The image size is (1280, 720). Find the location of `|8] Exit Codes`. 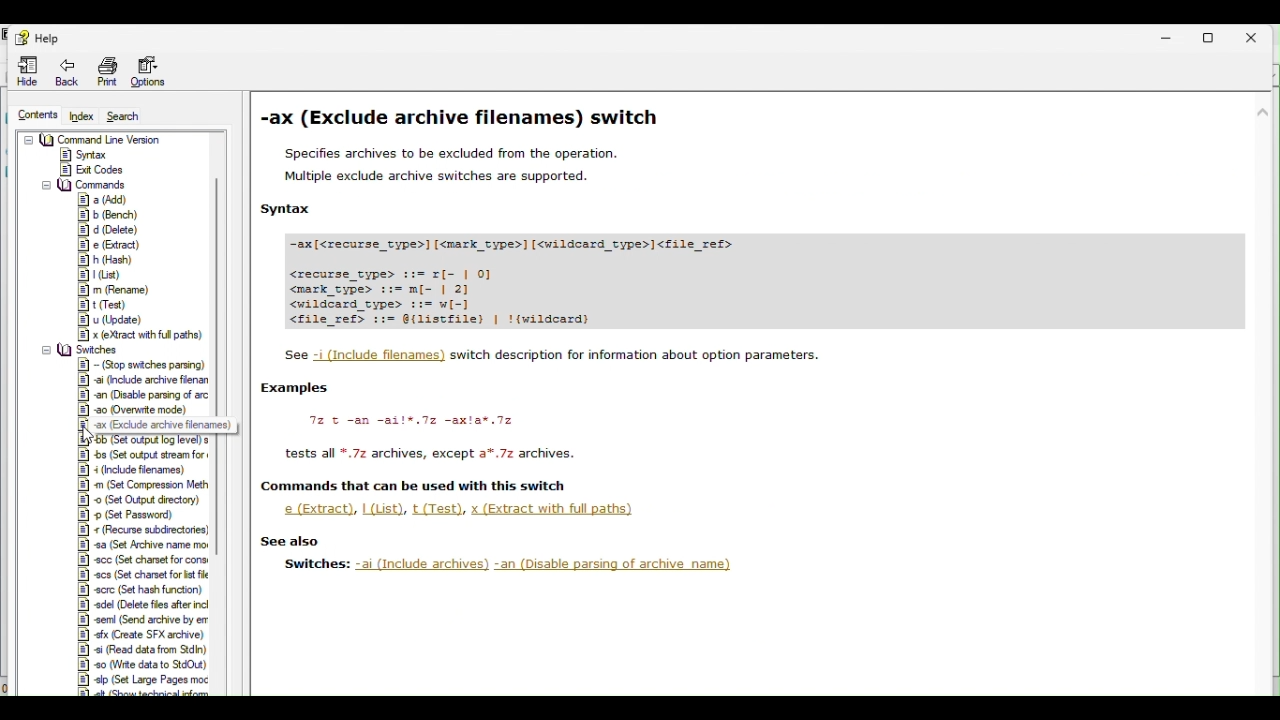

|8] Exit Codes is located at coordinates (93, 169).